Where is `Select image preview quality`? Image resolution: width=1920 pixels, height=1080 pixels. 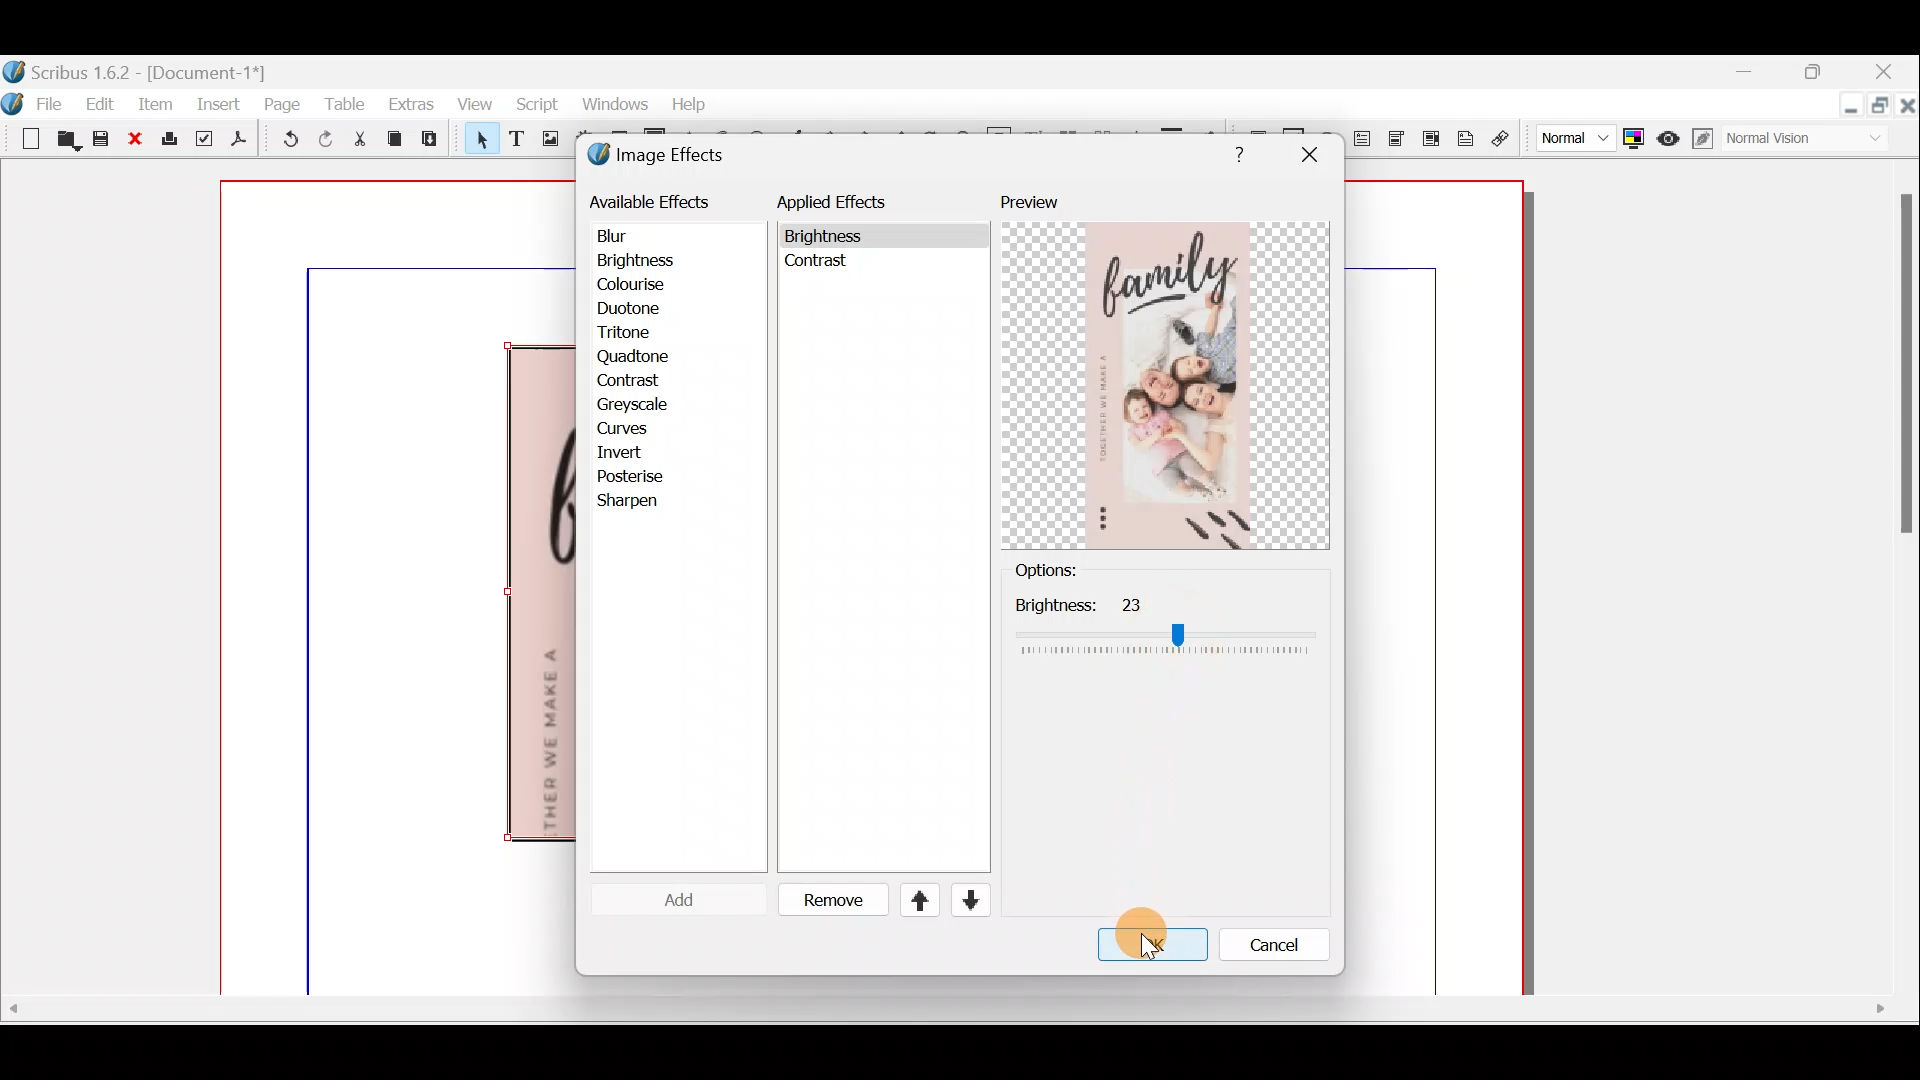 Select image preview quality is located at coordinates (1571, 135).